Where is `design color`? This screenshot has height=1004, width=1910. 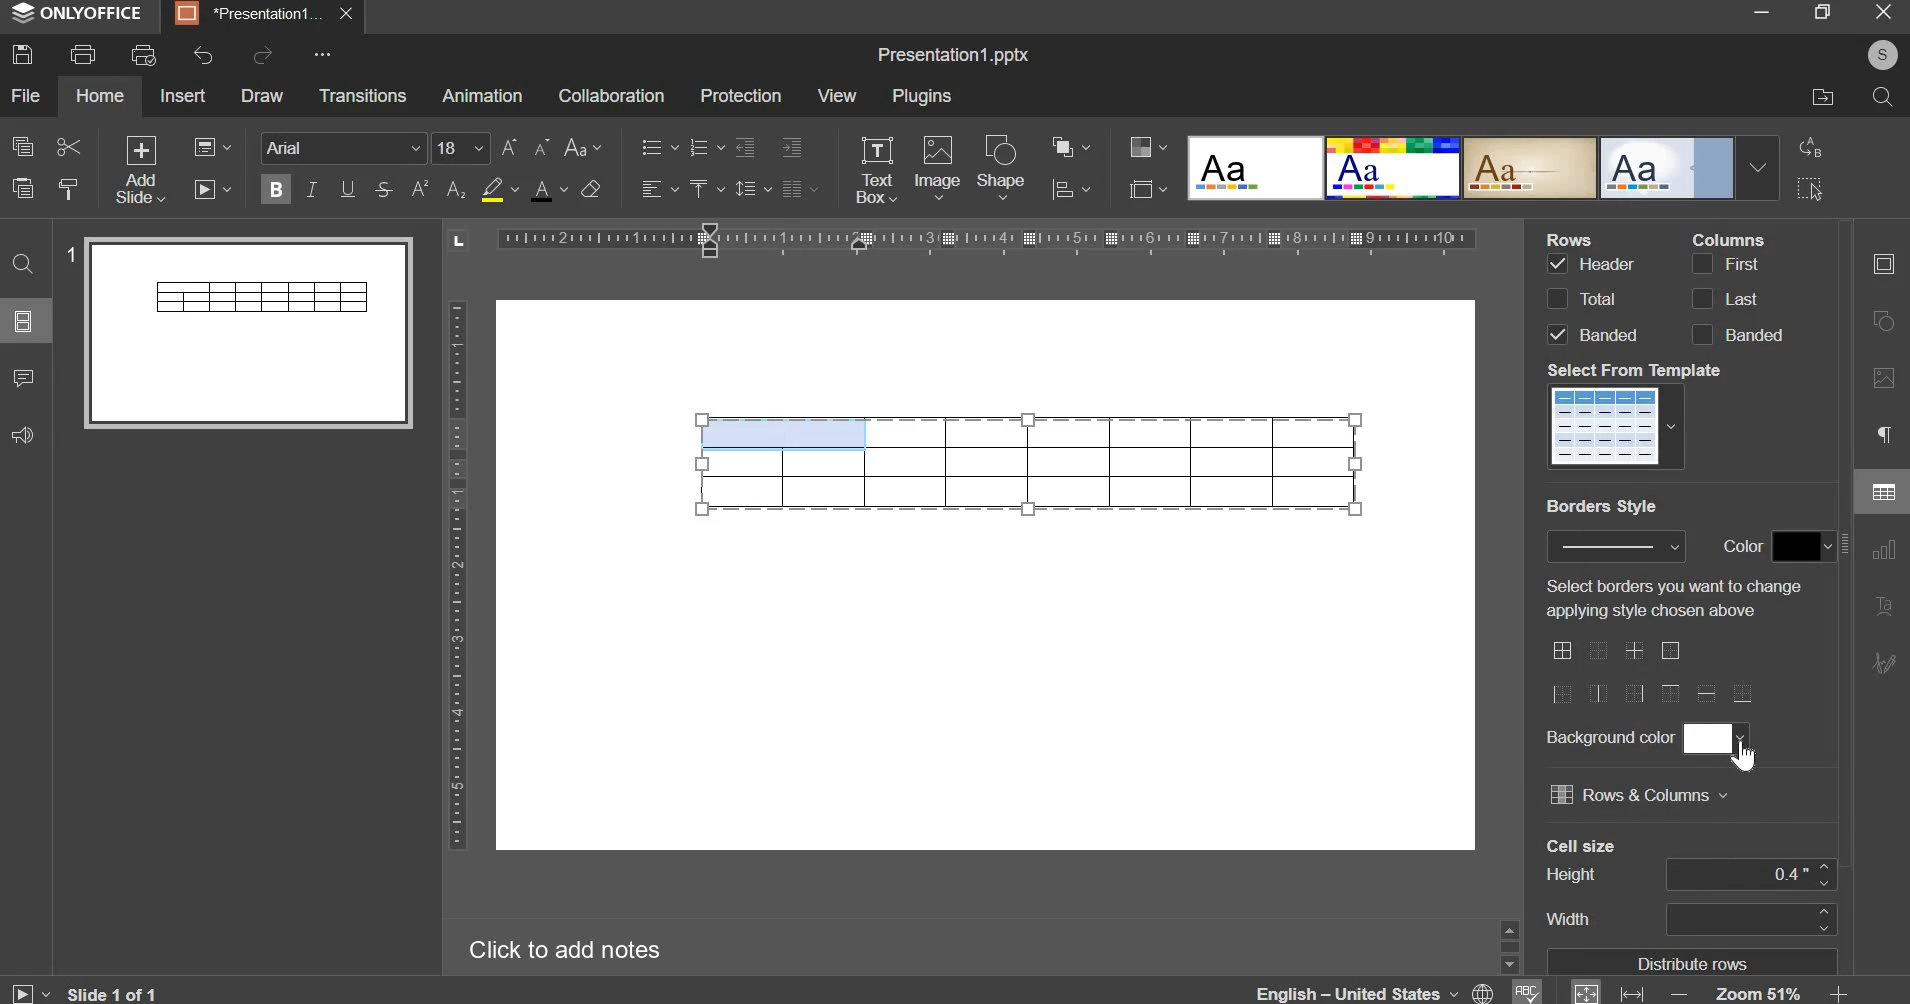 design color is located at coordinates (1145, 146).